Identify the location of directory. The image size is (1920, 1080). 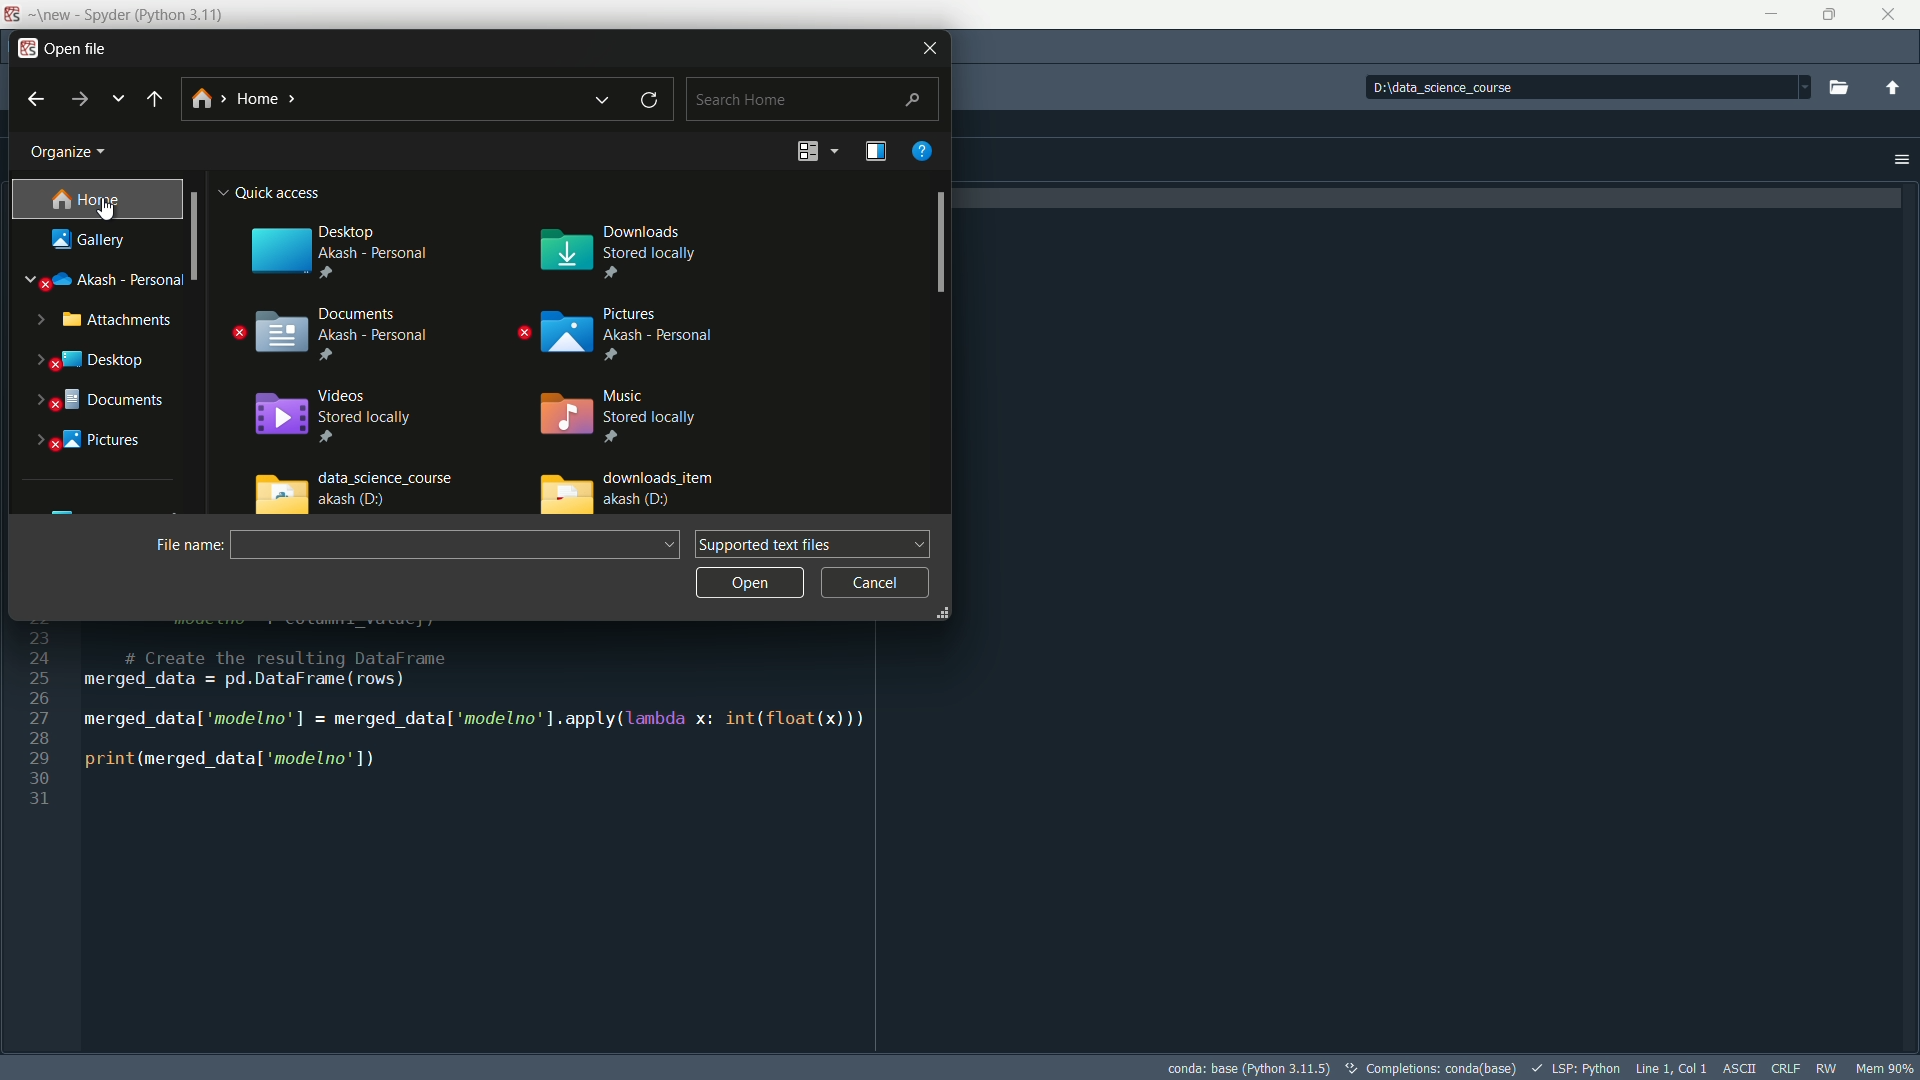
(1490, 86).